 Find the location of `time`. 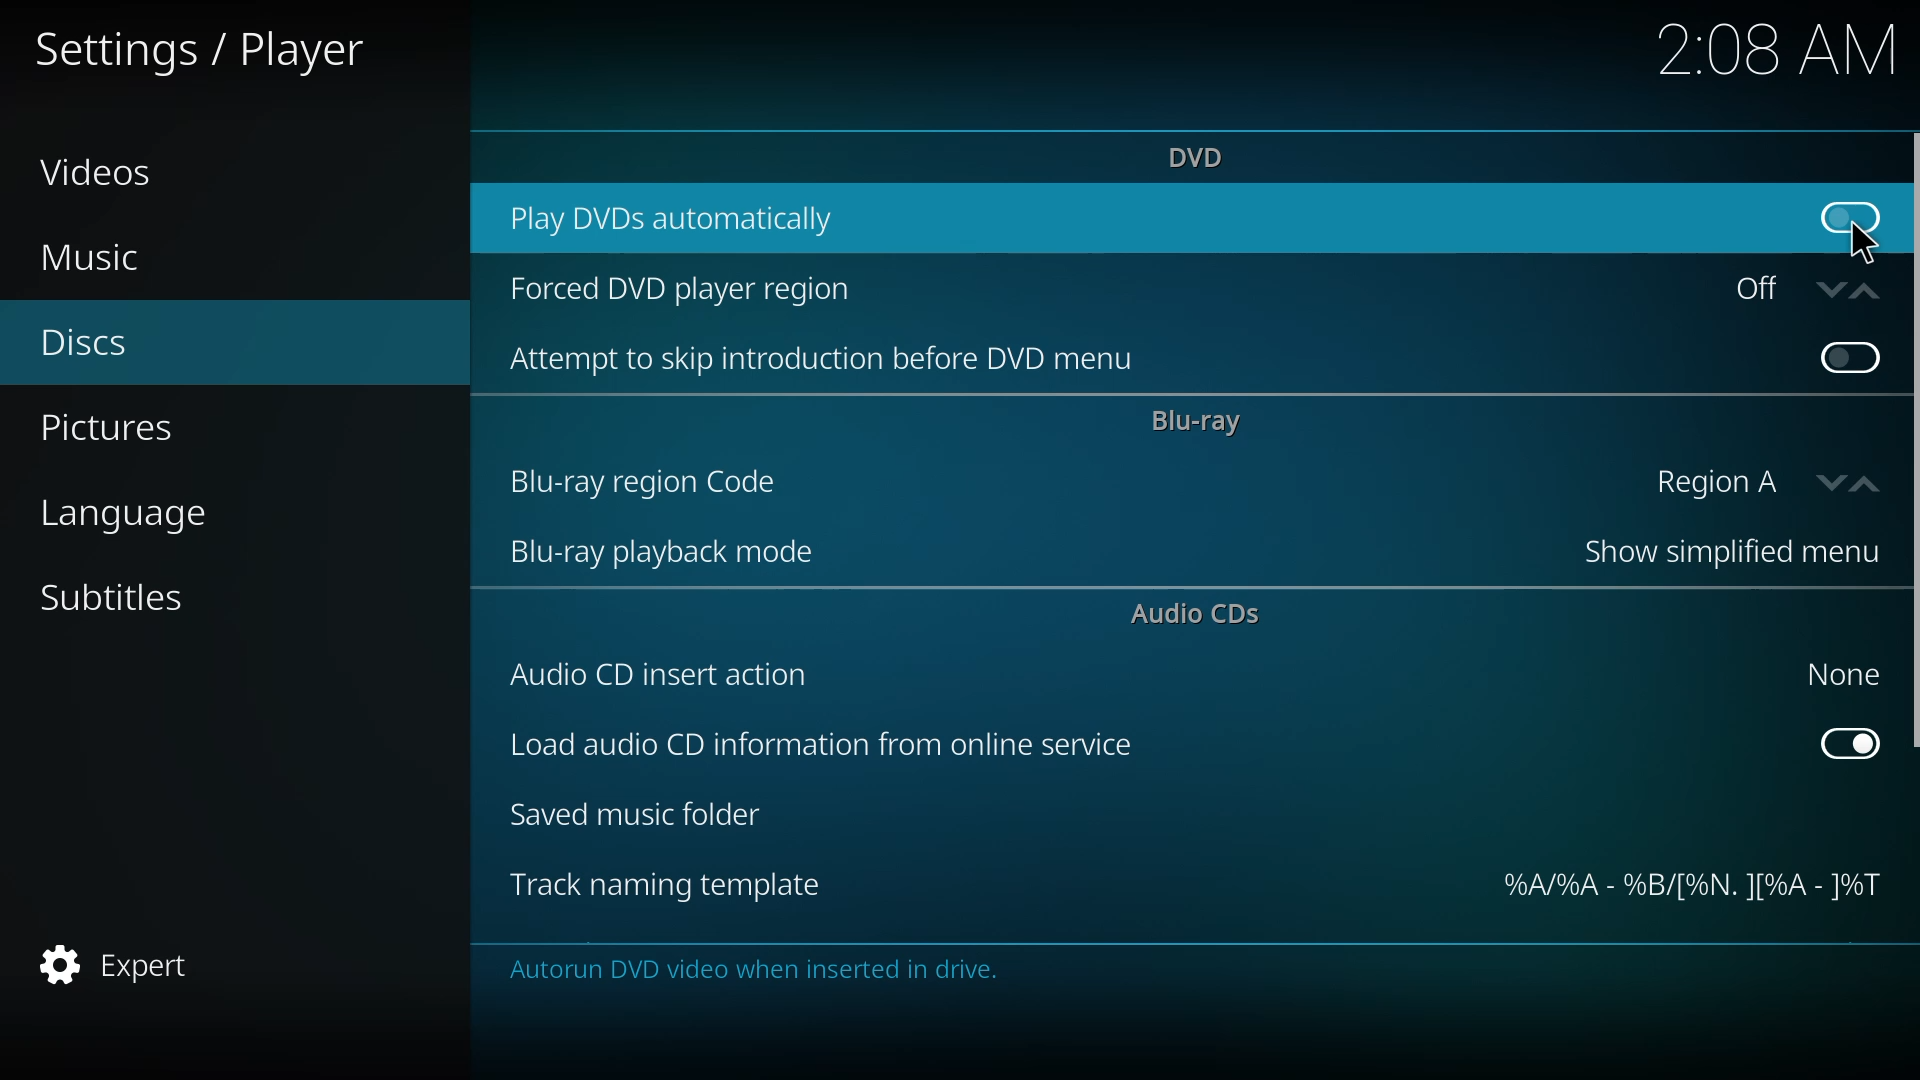

time is located at coordinates (1777, 48).